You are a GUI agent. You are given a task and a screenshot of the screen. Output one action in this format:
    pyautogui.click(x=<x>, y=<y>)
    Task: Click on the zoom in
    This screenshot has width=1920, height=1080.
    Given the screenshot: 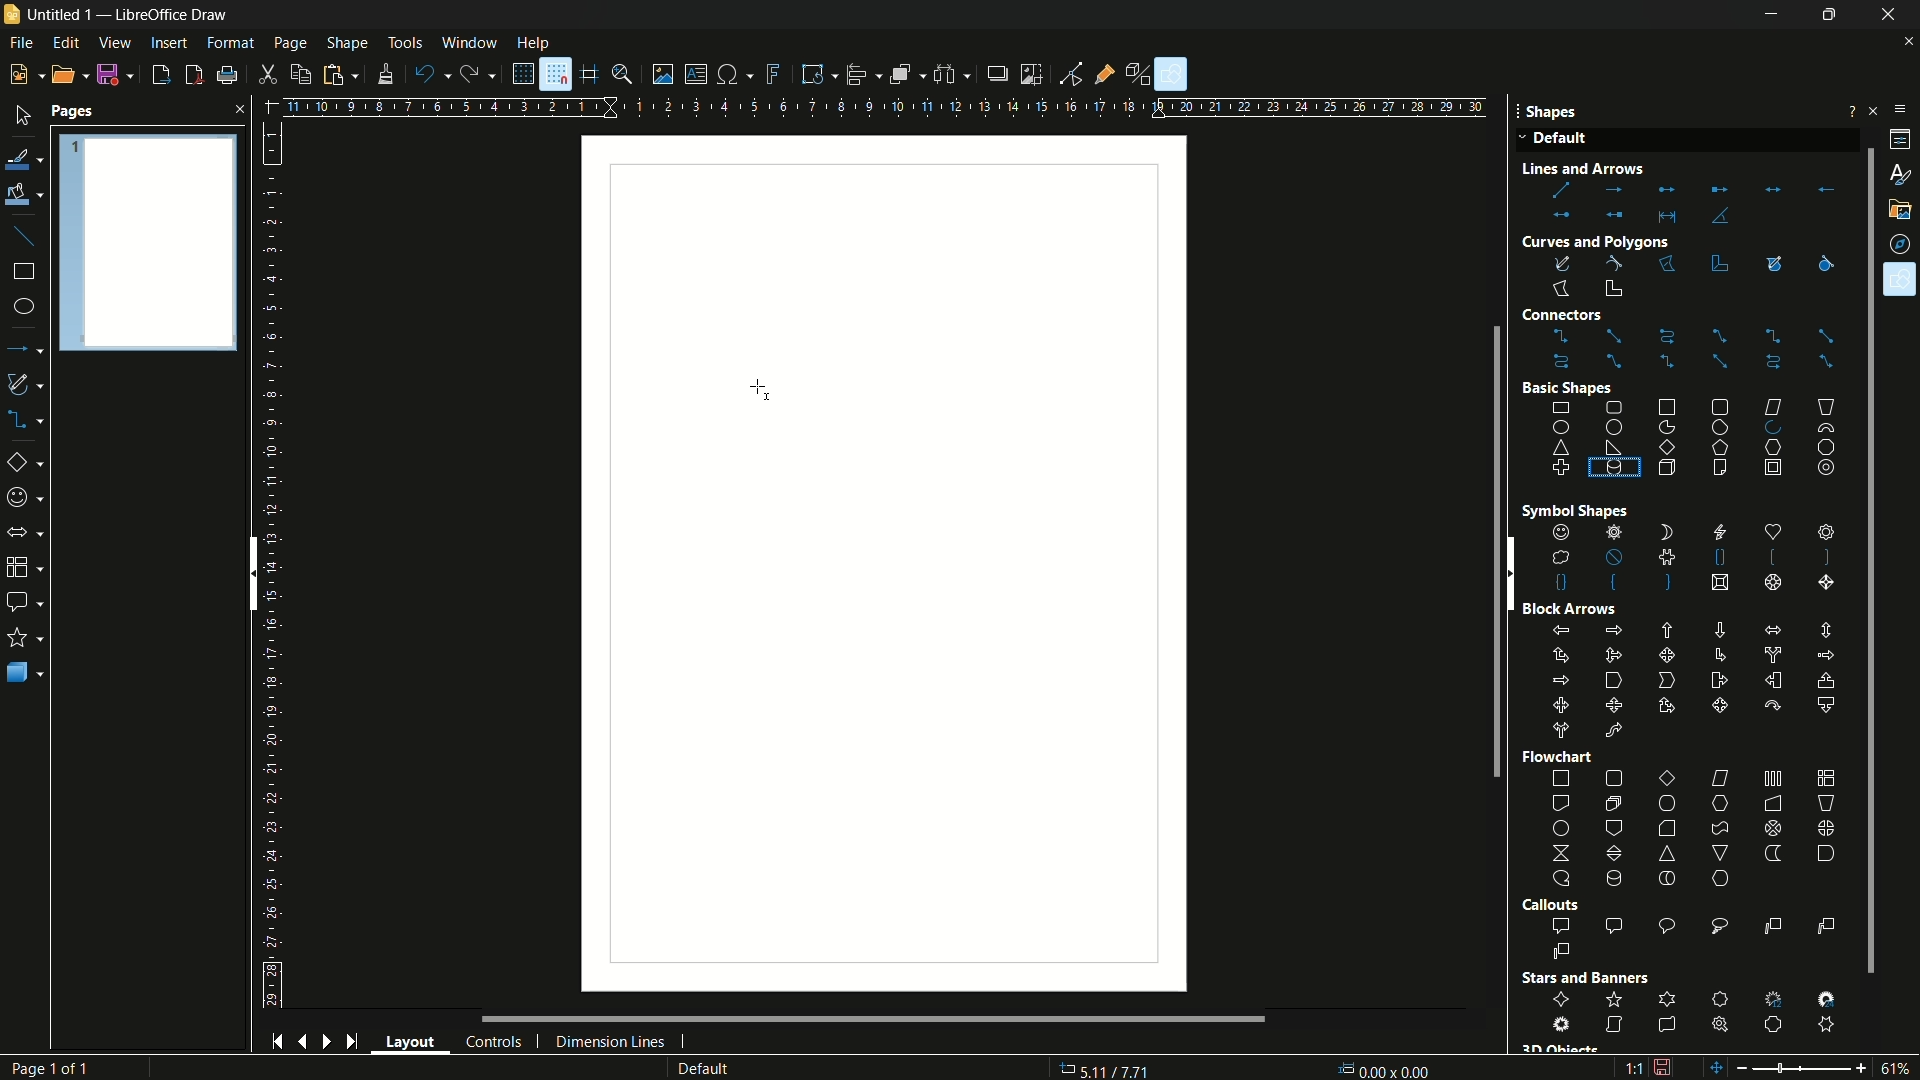 What is the action you would take?
    pyautogui.click(x=1863, y=1066)
    